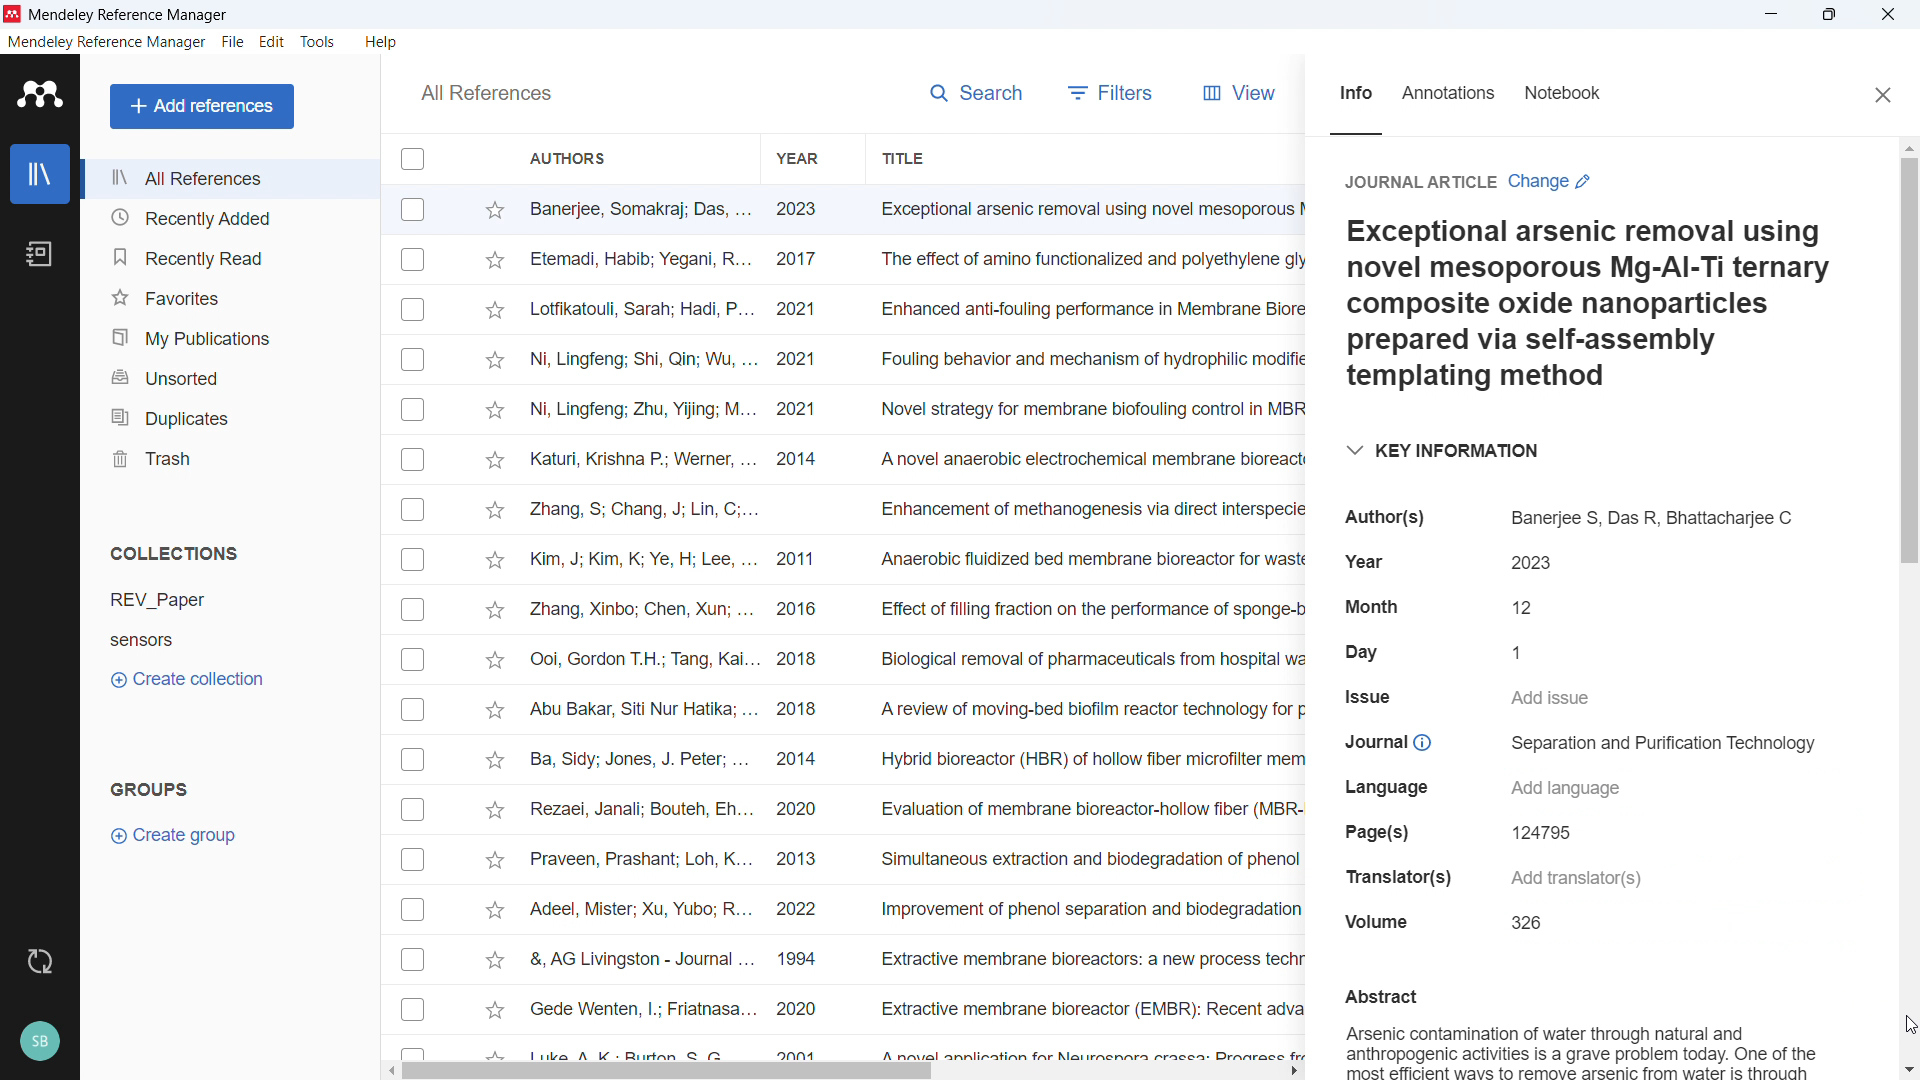 This screenshot has height=1080, width=1920. I want to click on All references , so click(228, 178).